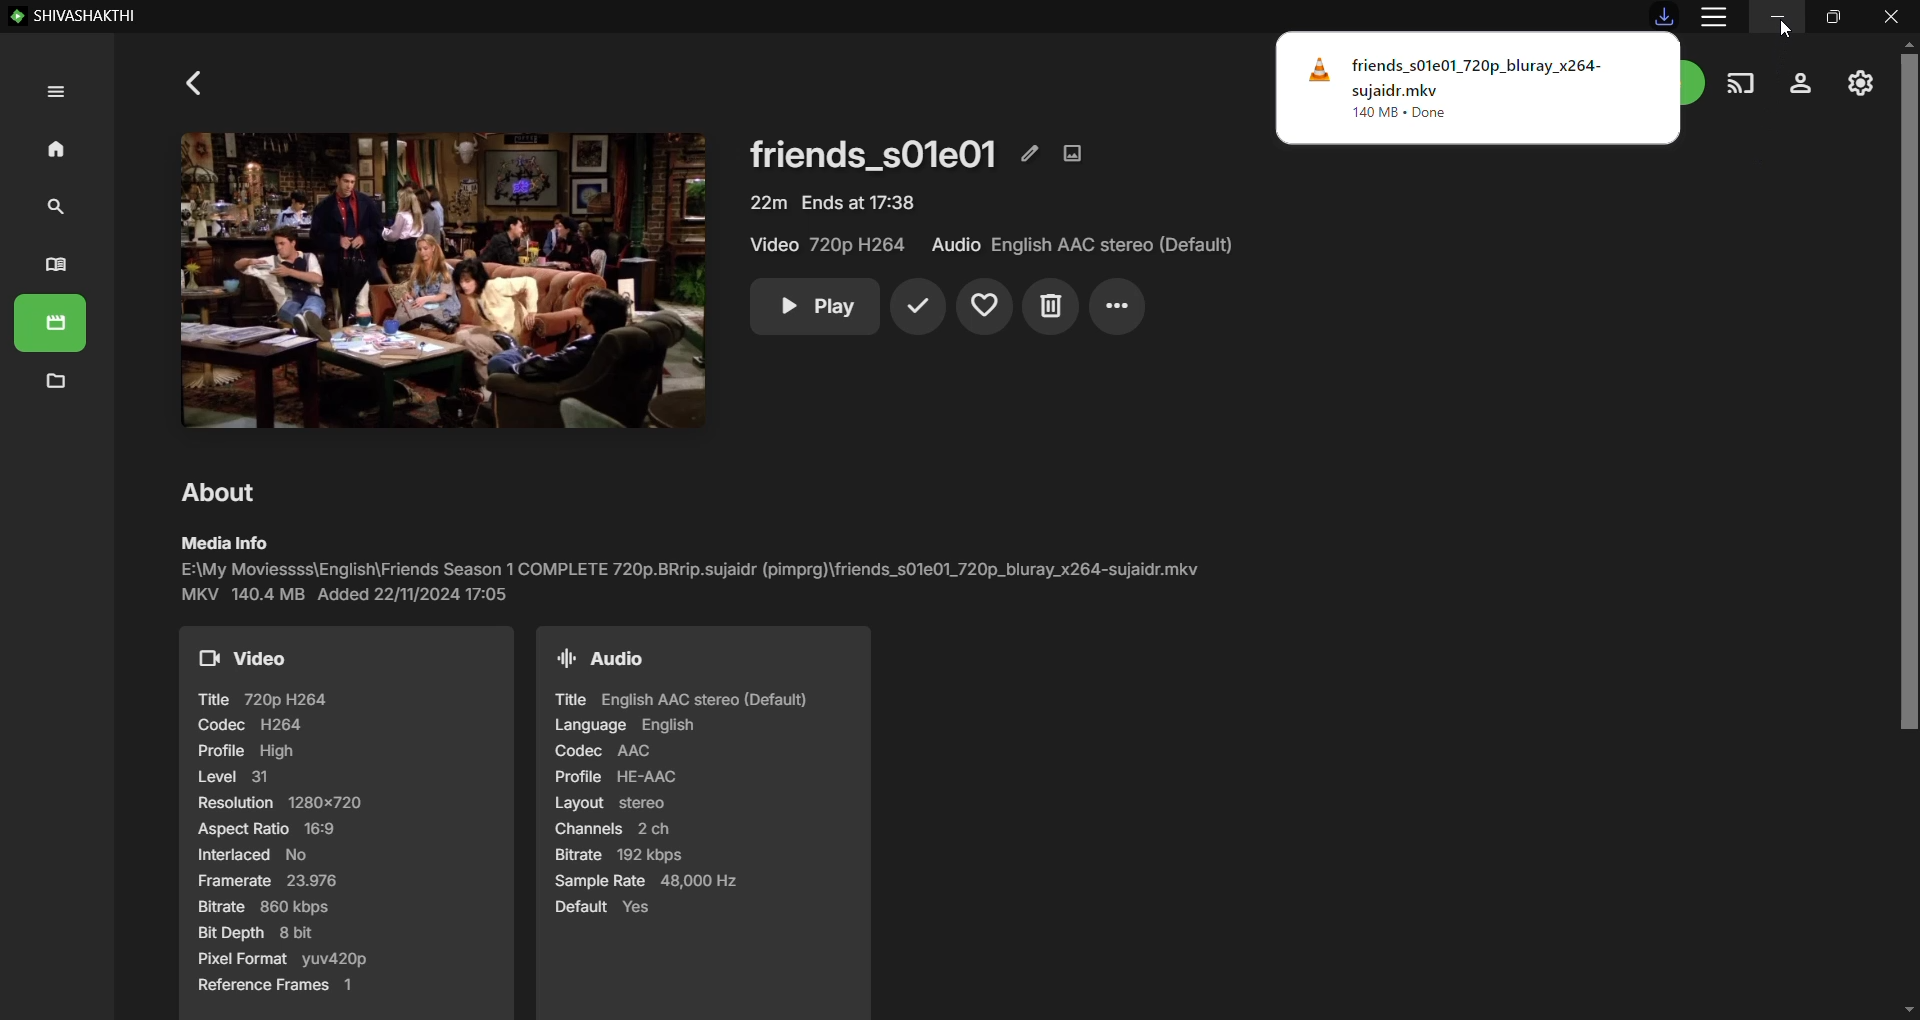 This screenshot has width=1920, height=1020. Describe the element at coordinates (51, 147) in the screenshot. I see `Home` at that location.